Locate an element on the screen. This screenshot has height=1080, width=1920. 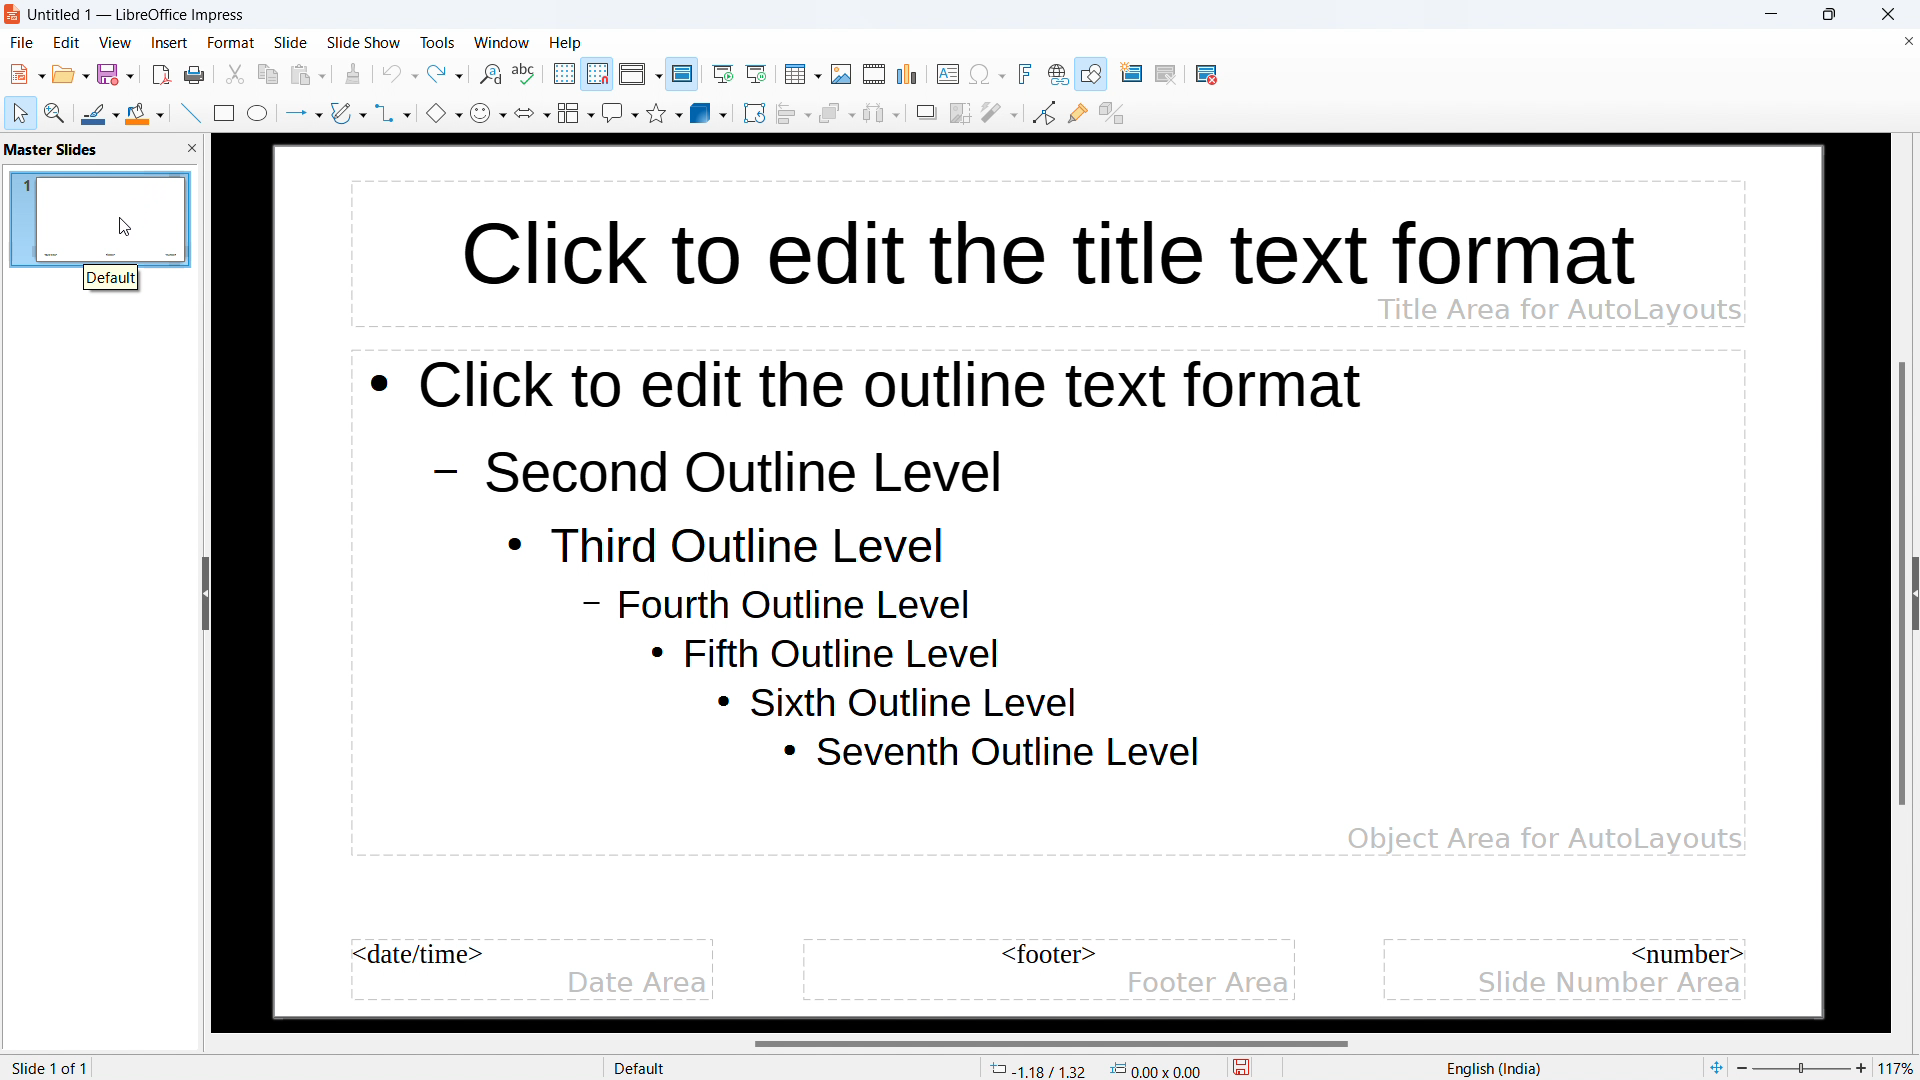
tools is located at coordinates (438, 43).